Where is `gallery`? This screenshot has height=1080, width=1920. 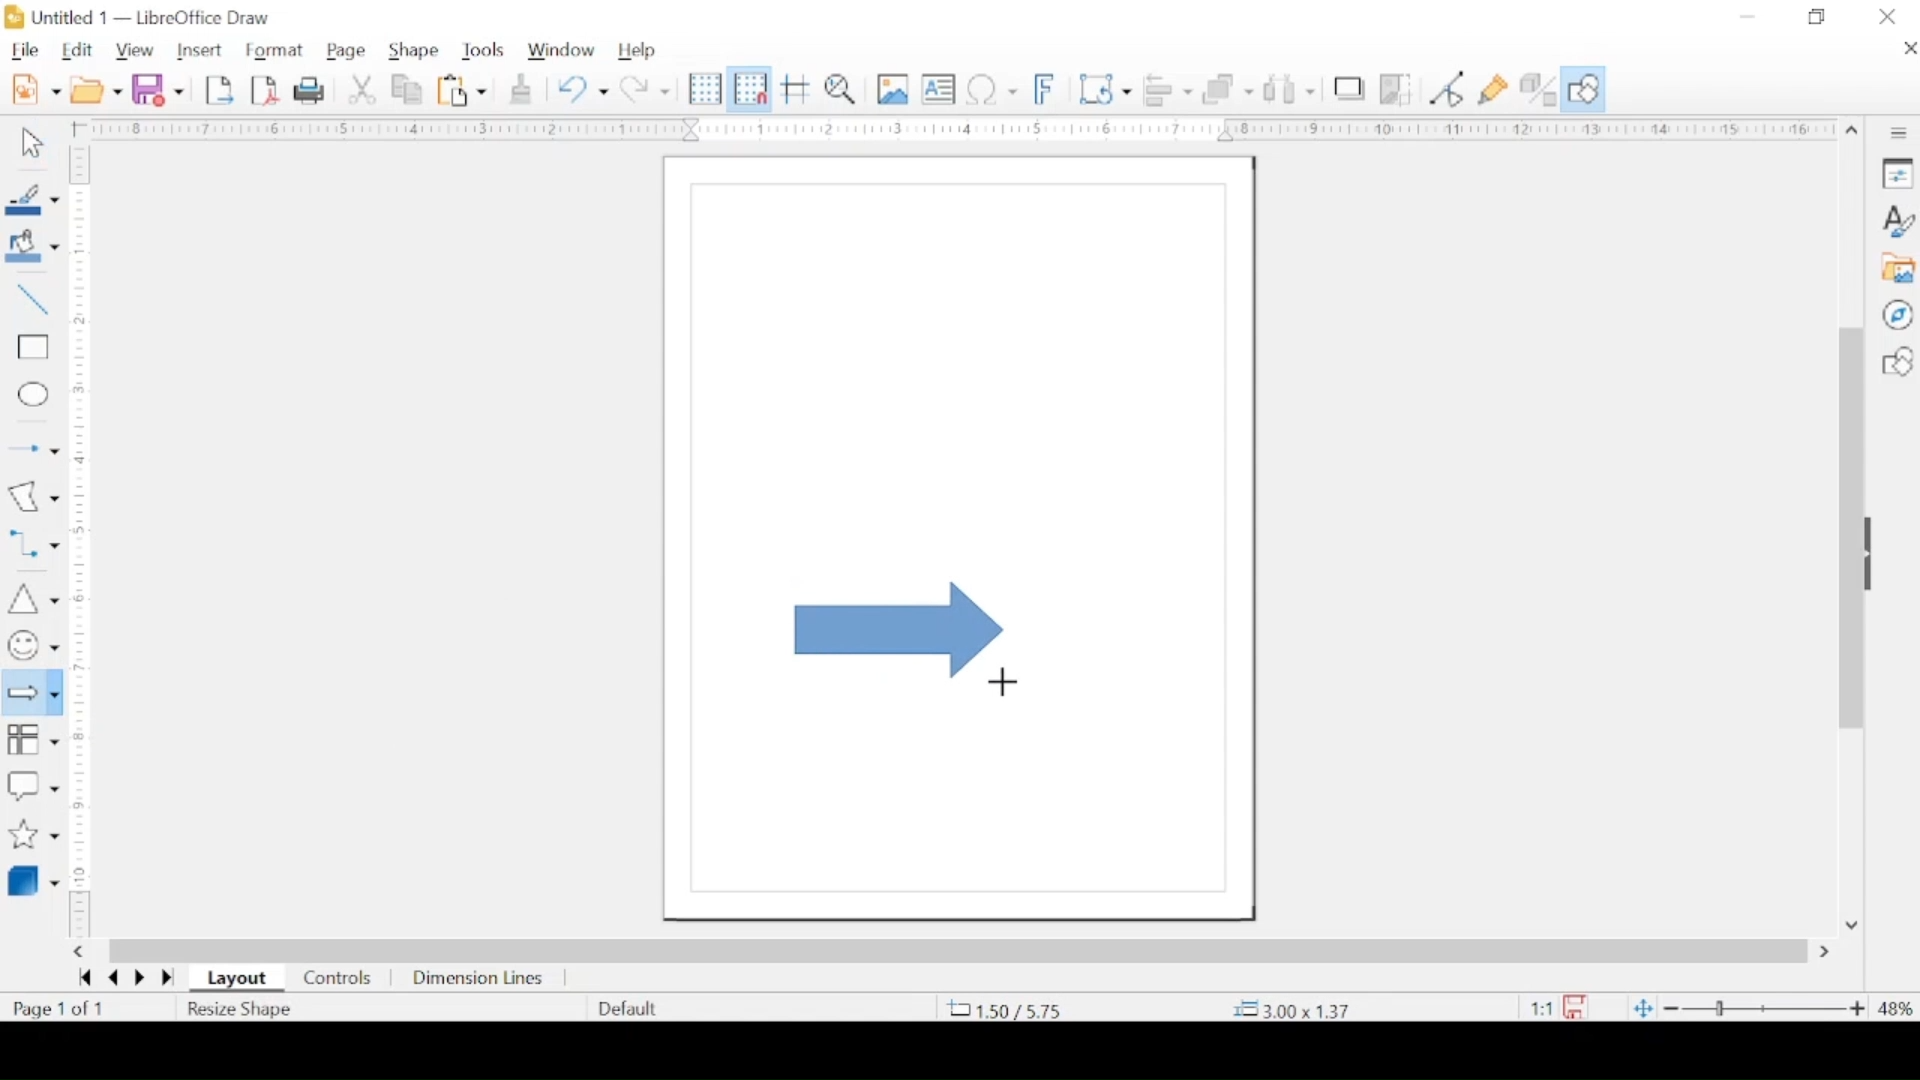 gallery is located at coordinates (1897, 268).